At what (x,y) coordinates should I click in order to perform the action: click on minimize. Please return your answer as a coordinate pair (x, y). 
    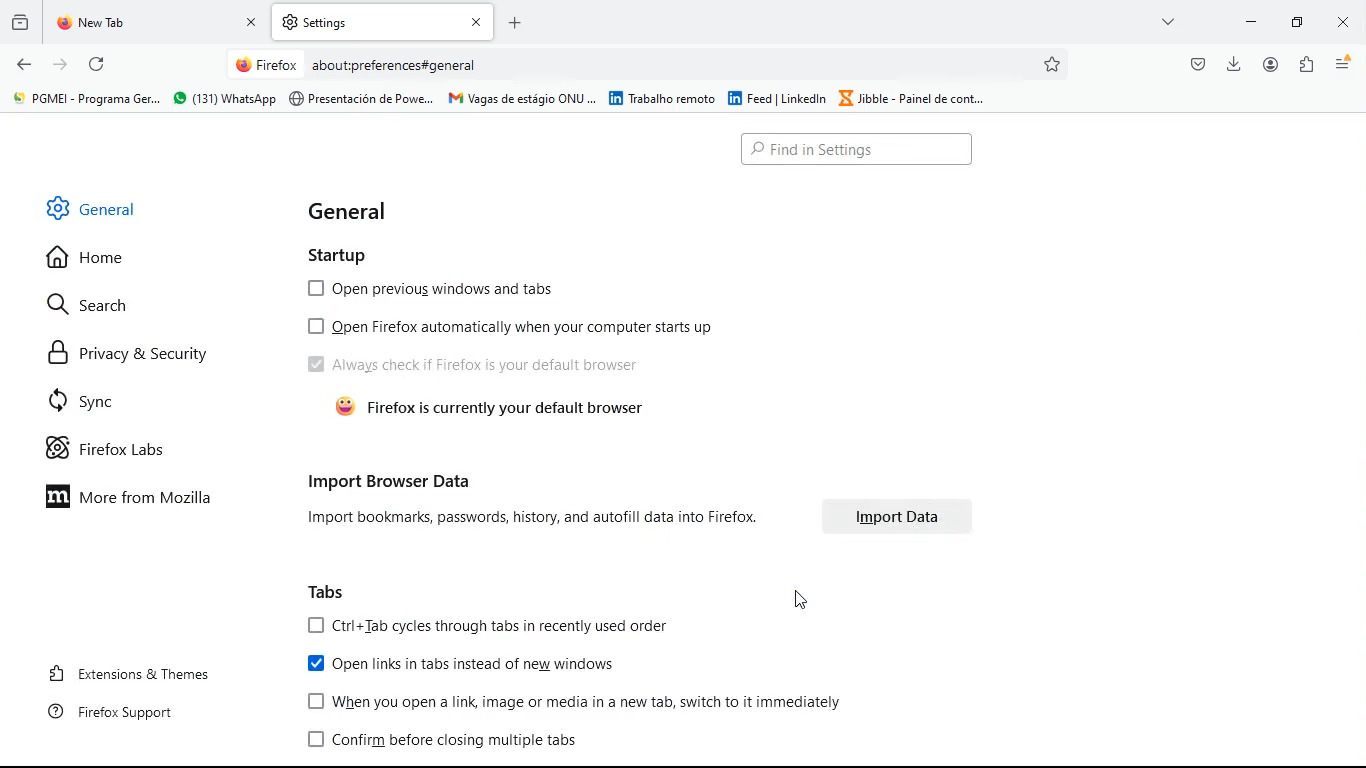
    Looking at the image, I should click on (1252, 22).